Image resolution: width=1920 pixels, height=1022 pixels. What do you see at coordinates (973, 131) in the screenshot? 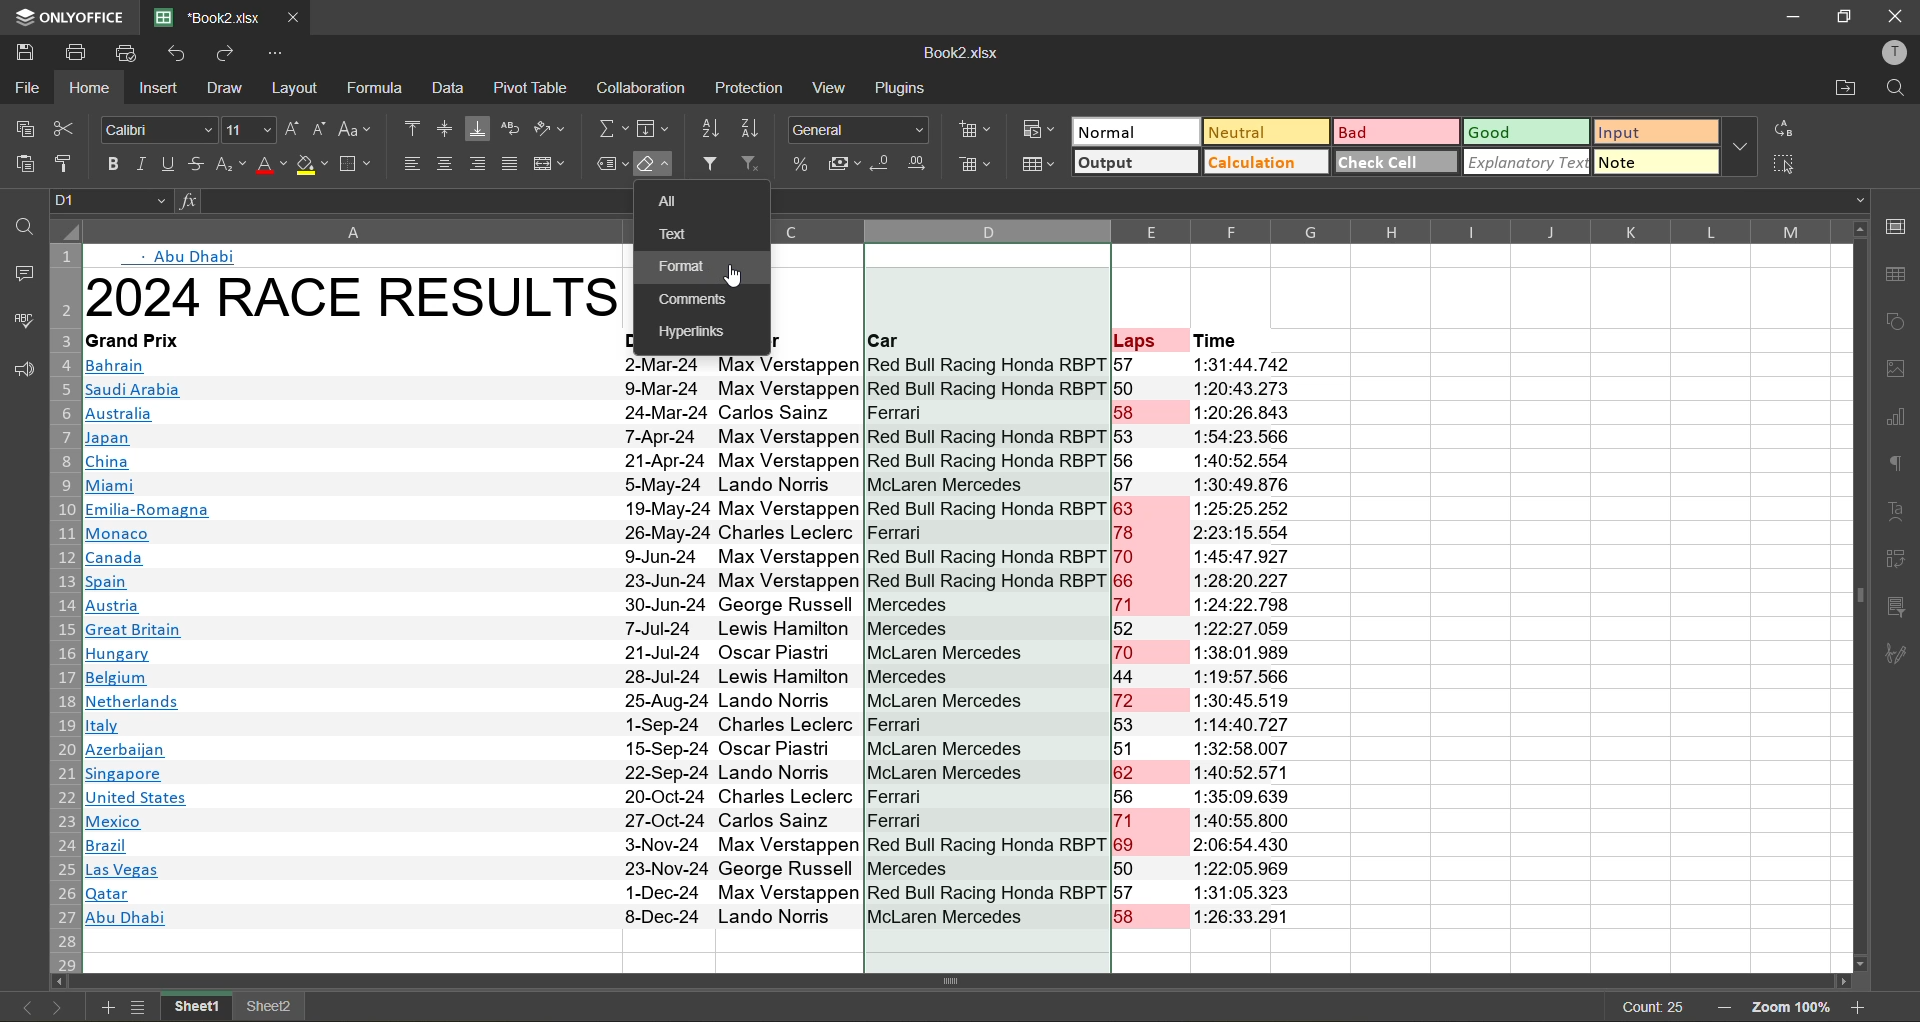
I see `insert cells` at bounding box center [973, 131].